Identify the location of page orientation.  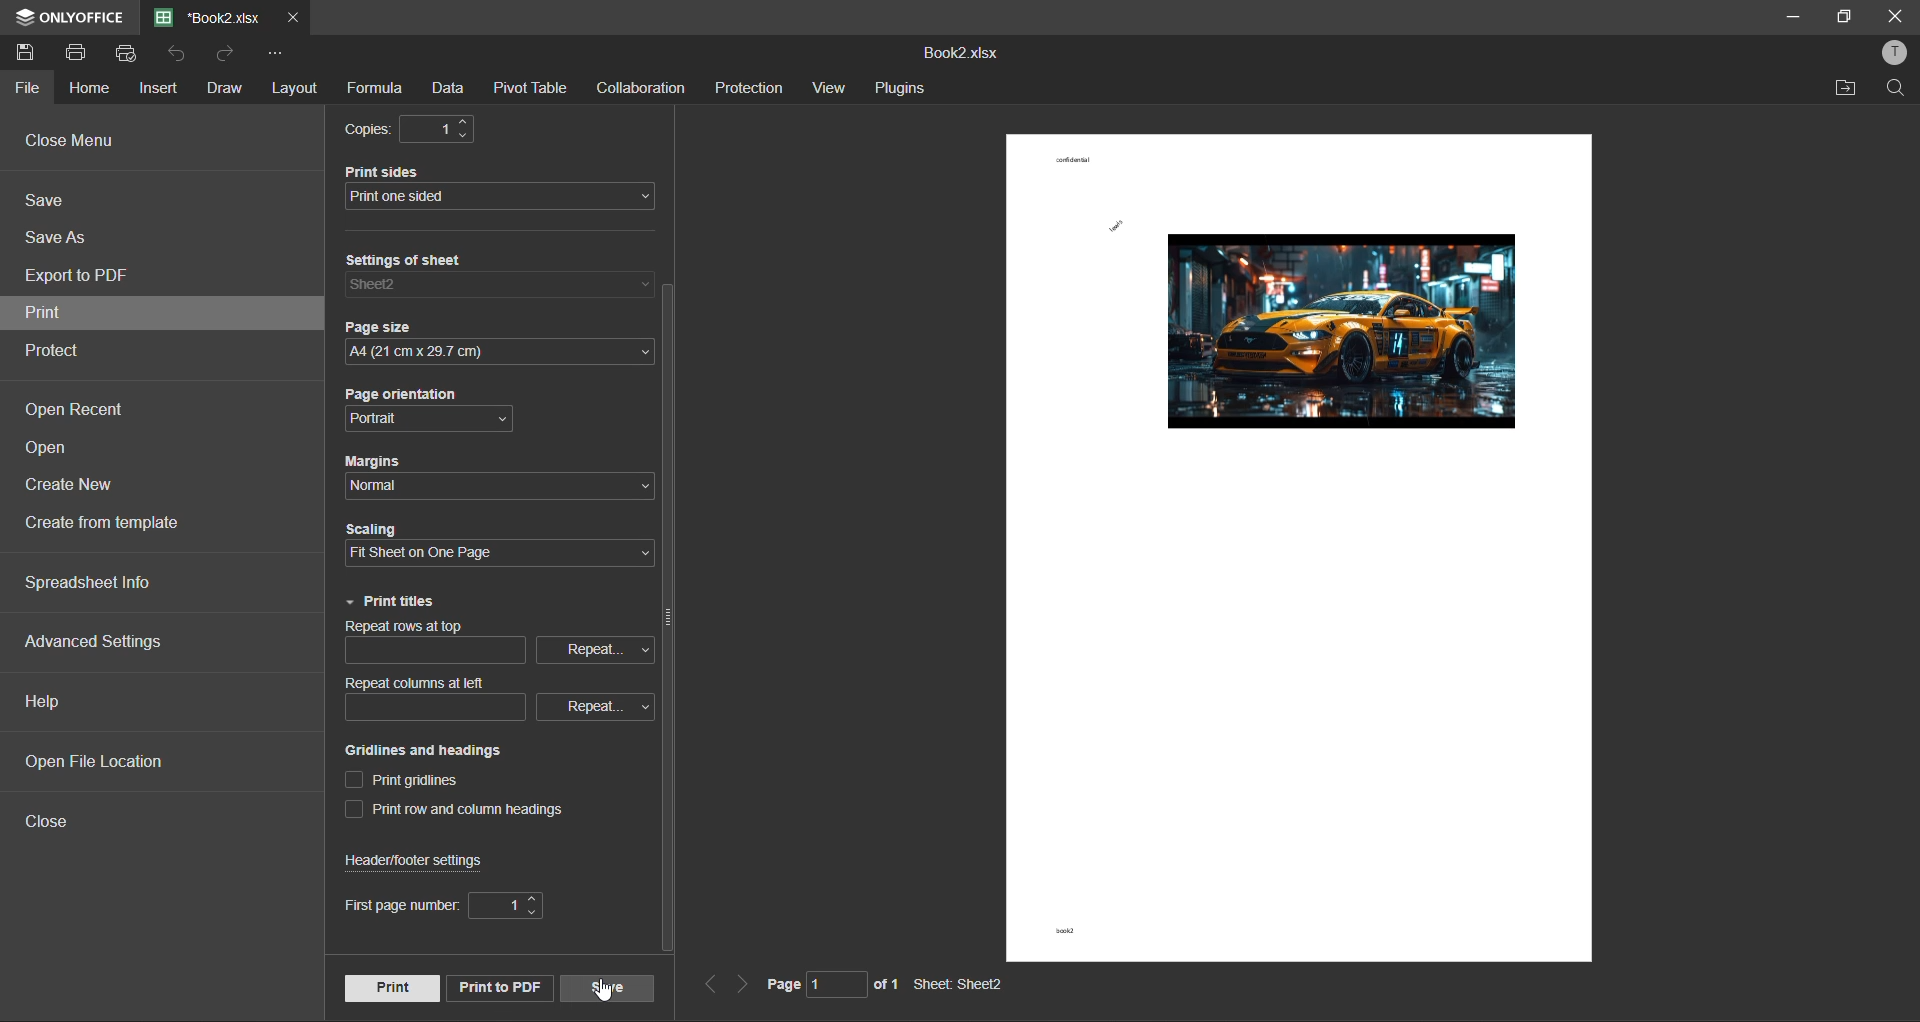
(428, 422).